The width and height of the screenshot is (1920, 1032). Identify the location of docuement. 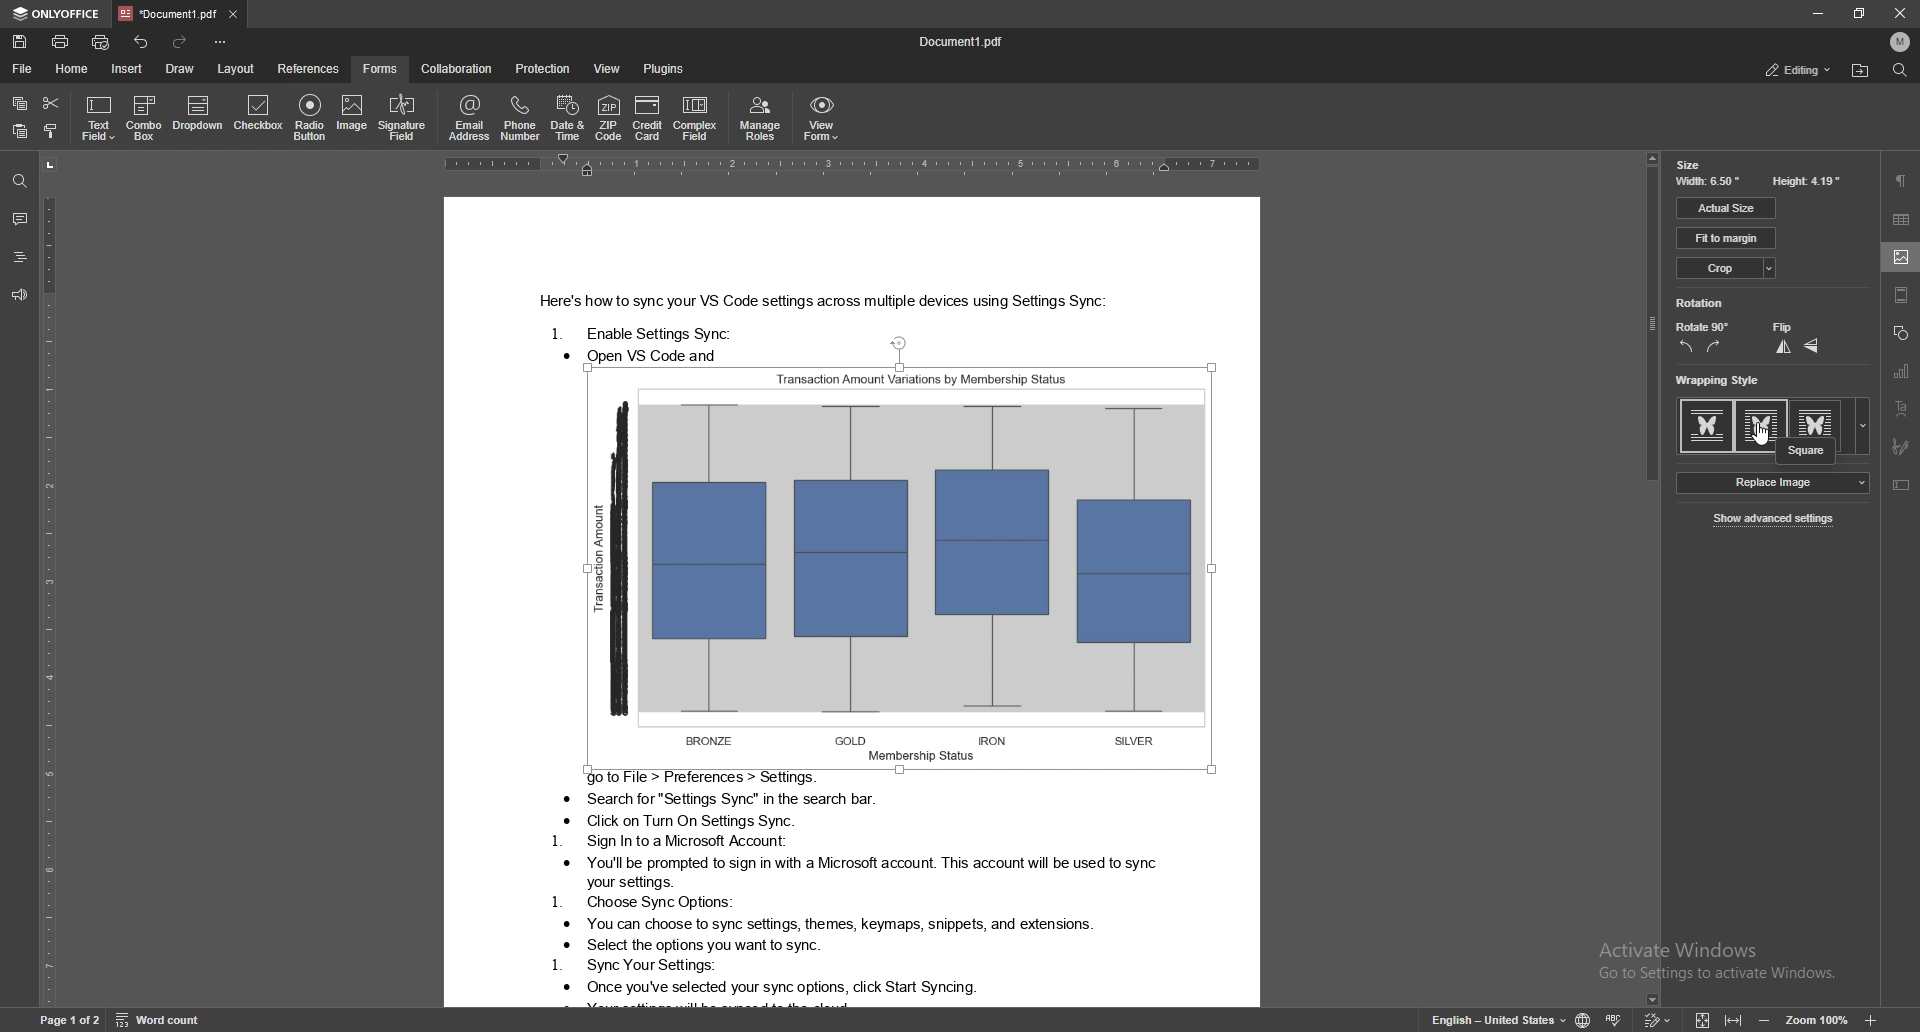
(972, 39).